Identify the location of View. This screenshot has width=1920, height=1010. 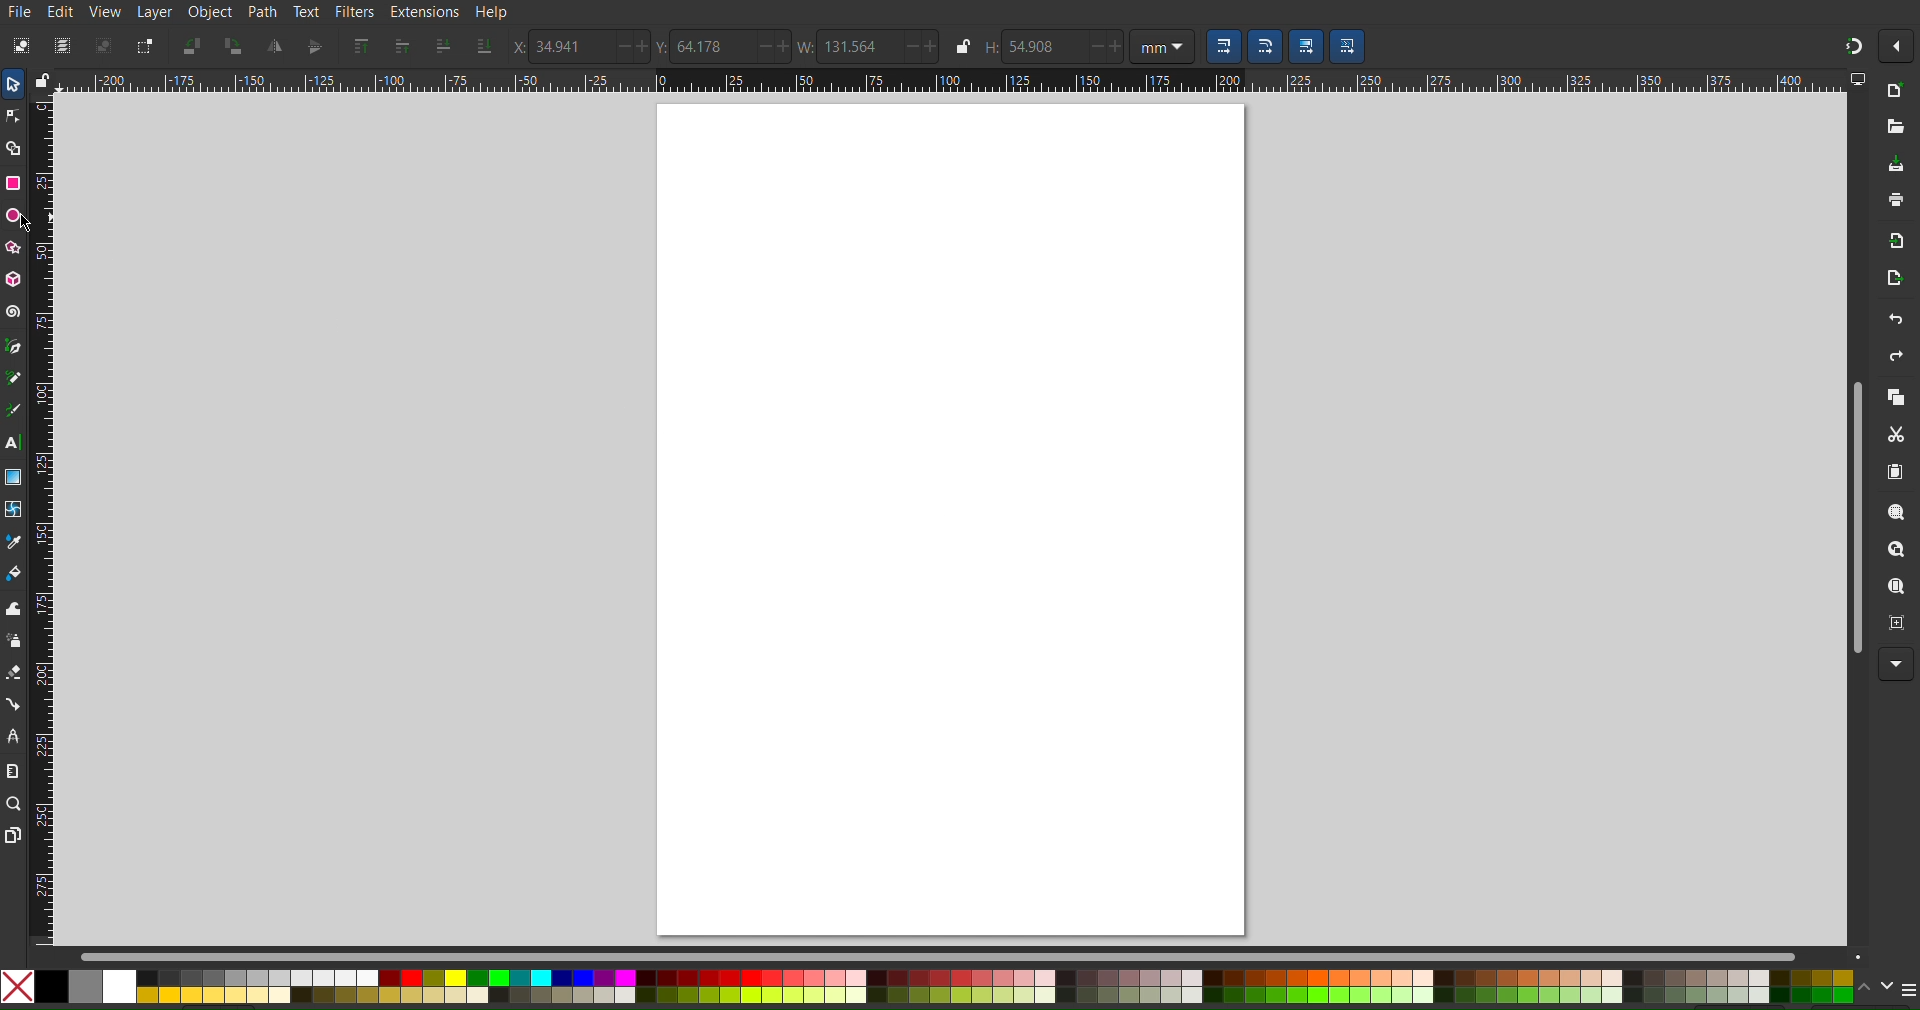
(106, 14).